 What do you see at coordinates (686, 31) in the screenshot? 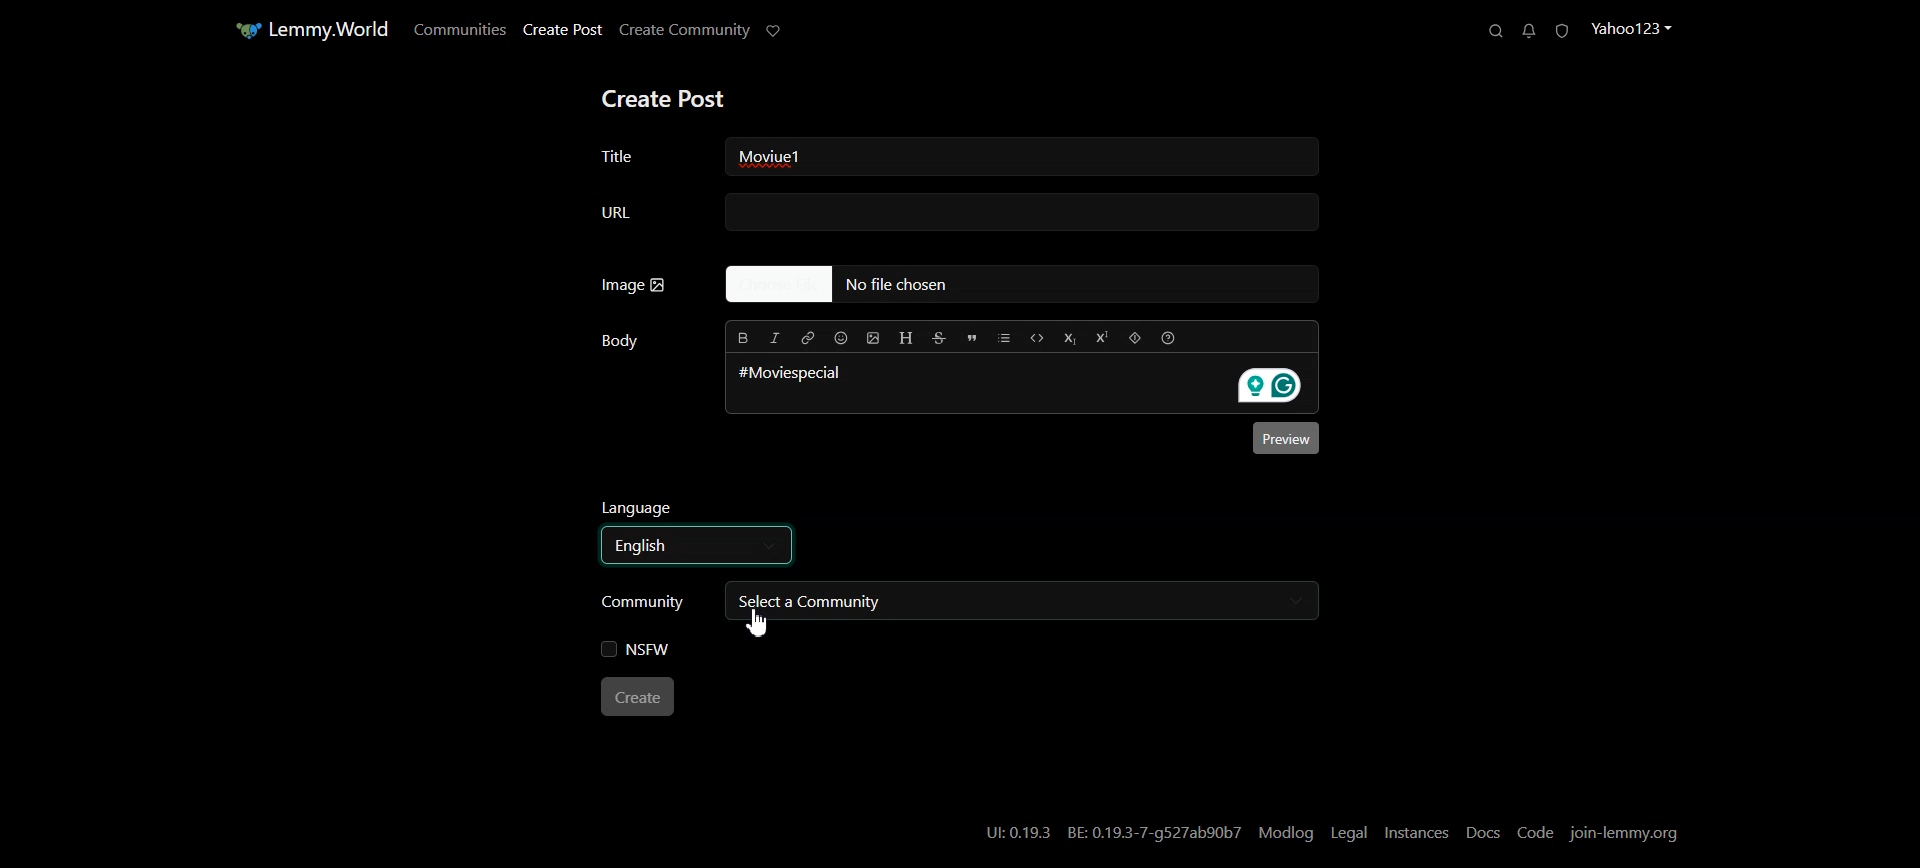
I see `Create Community` at bounding box center [686, 31].